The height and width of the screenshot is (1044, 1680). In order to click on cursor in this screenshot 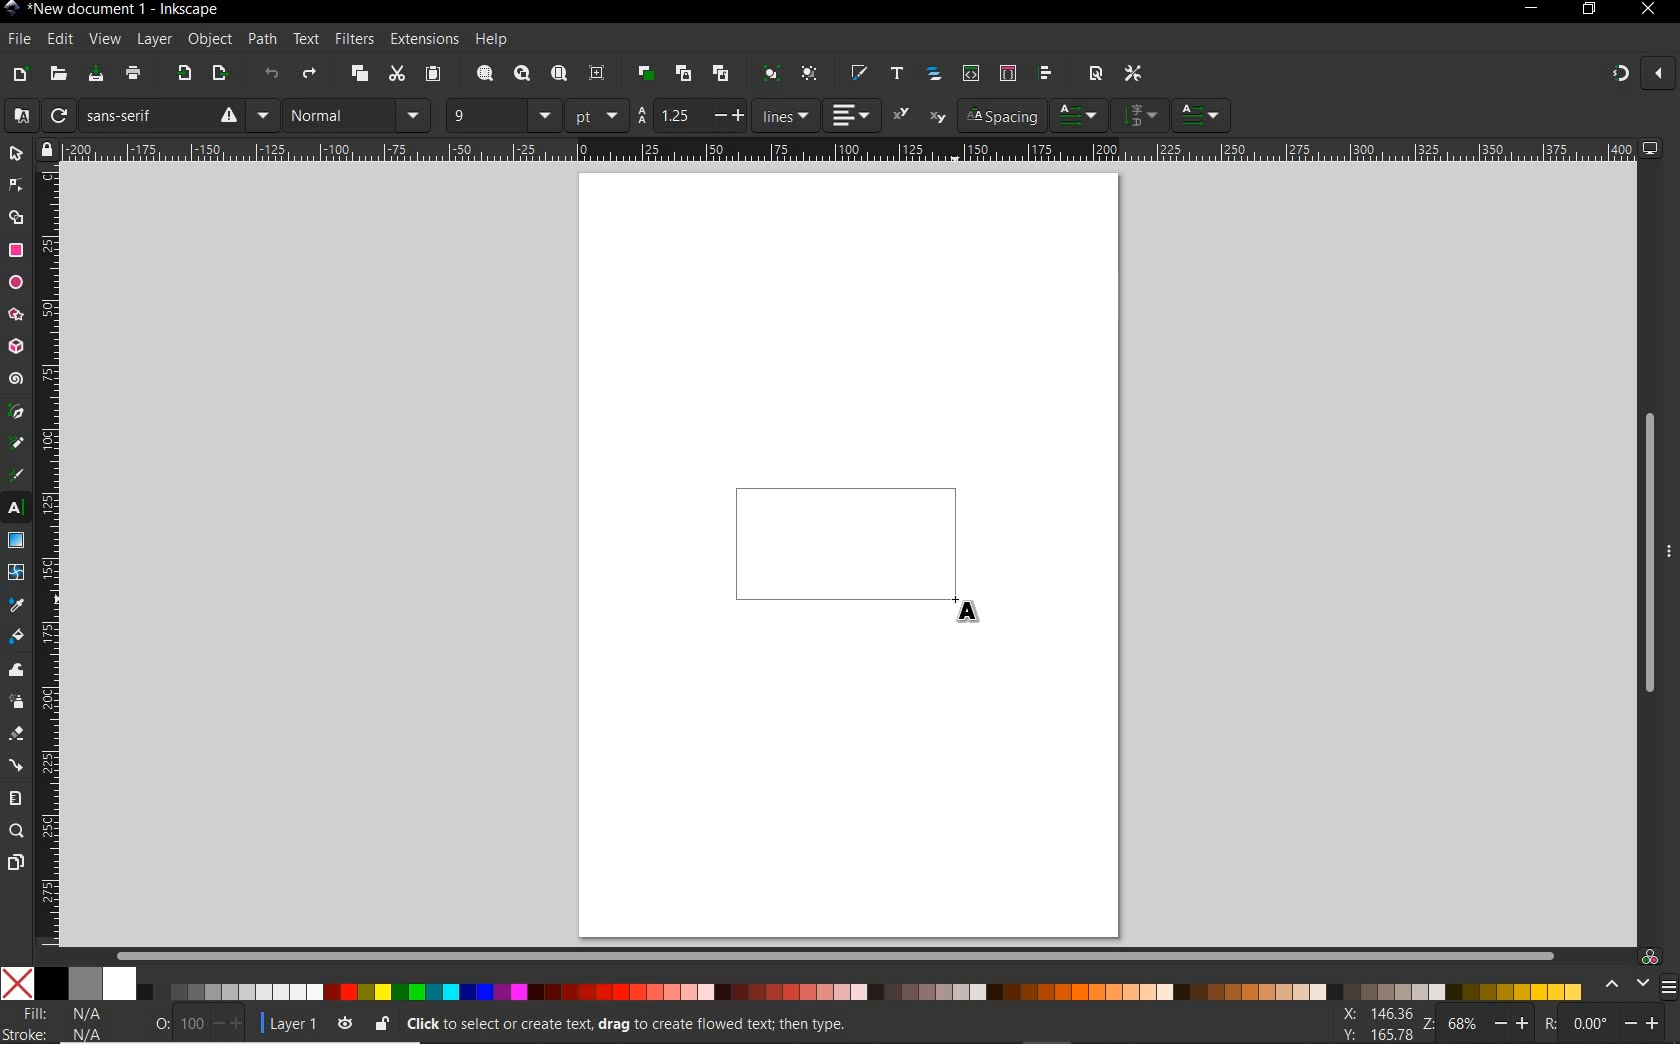, I will do `click(971, 610)`.